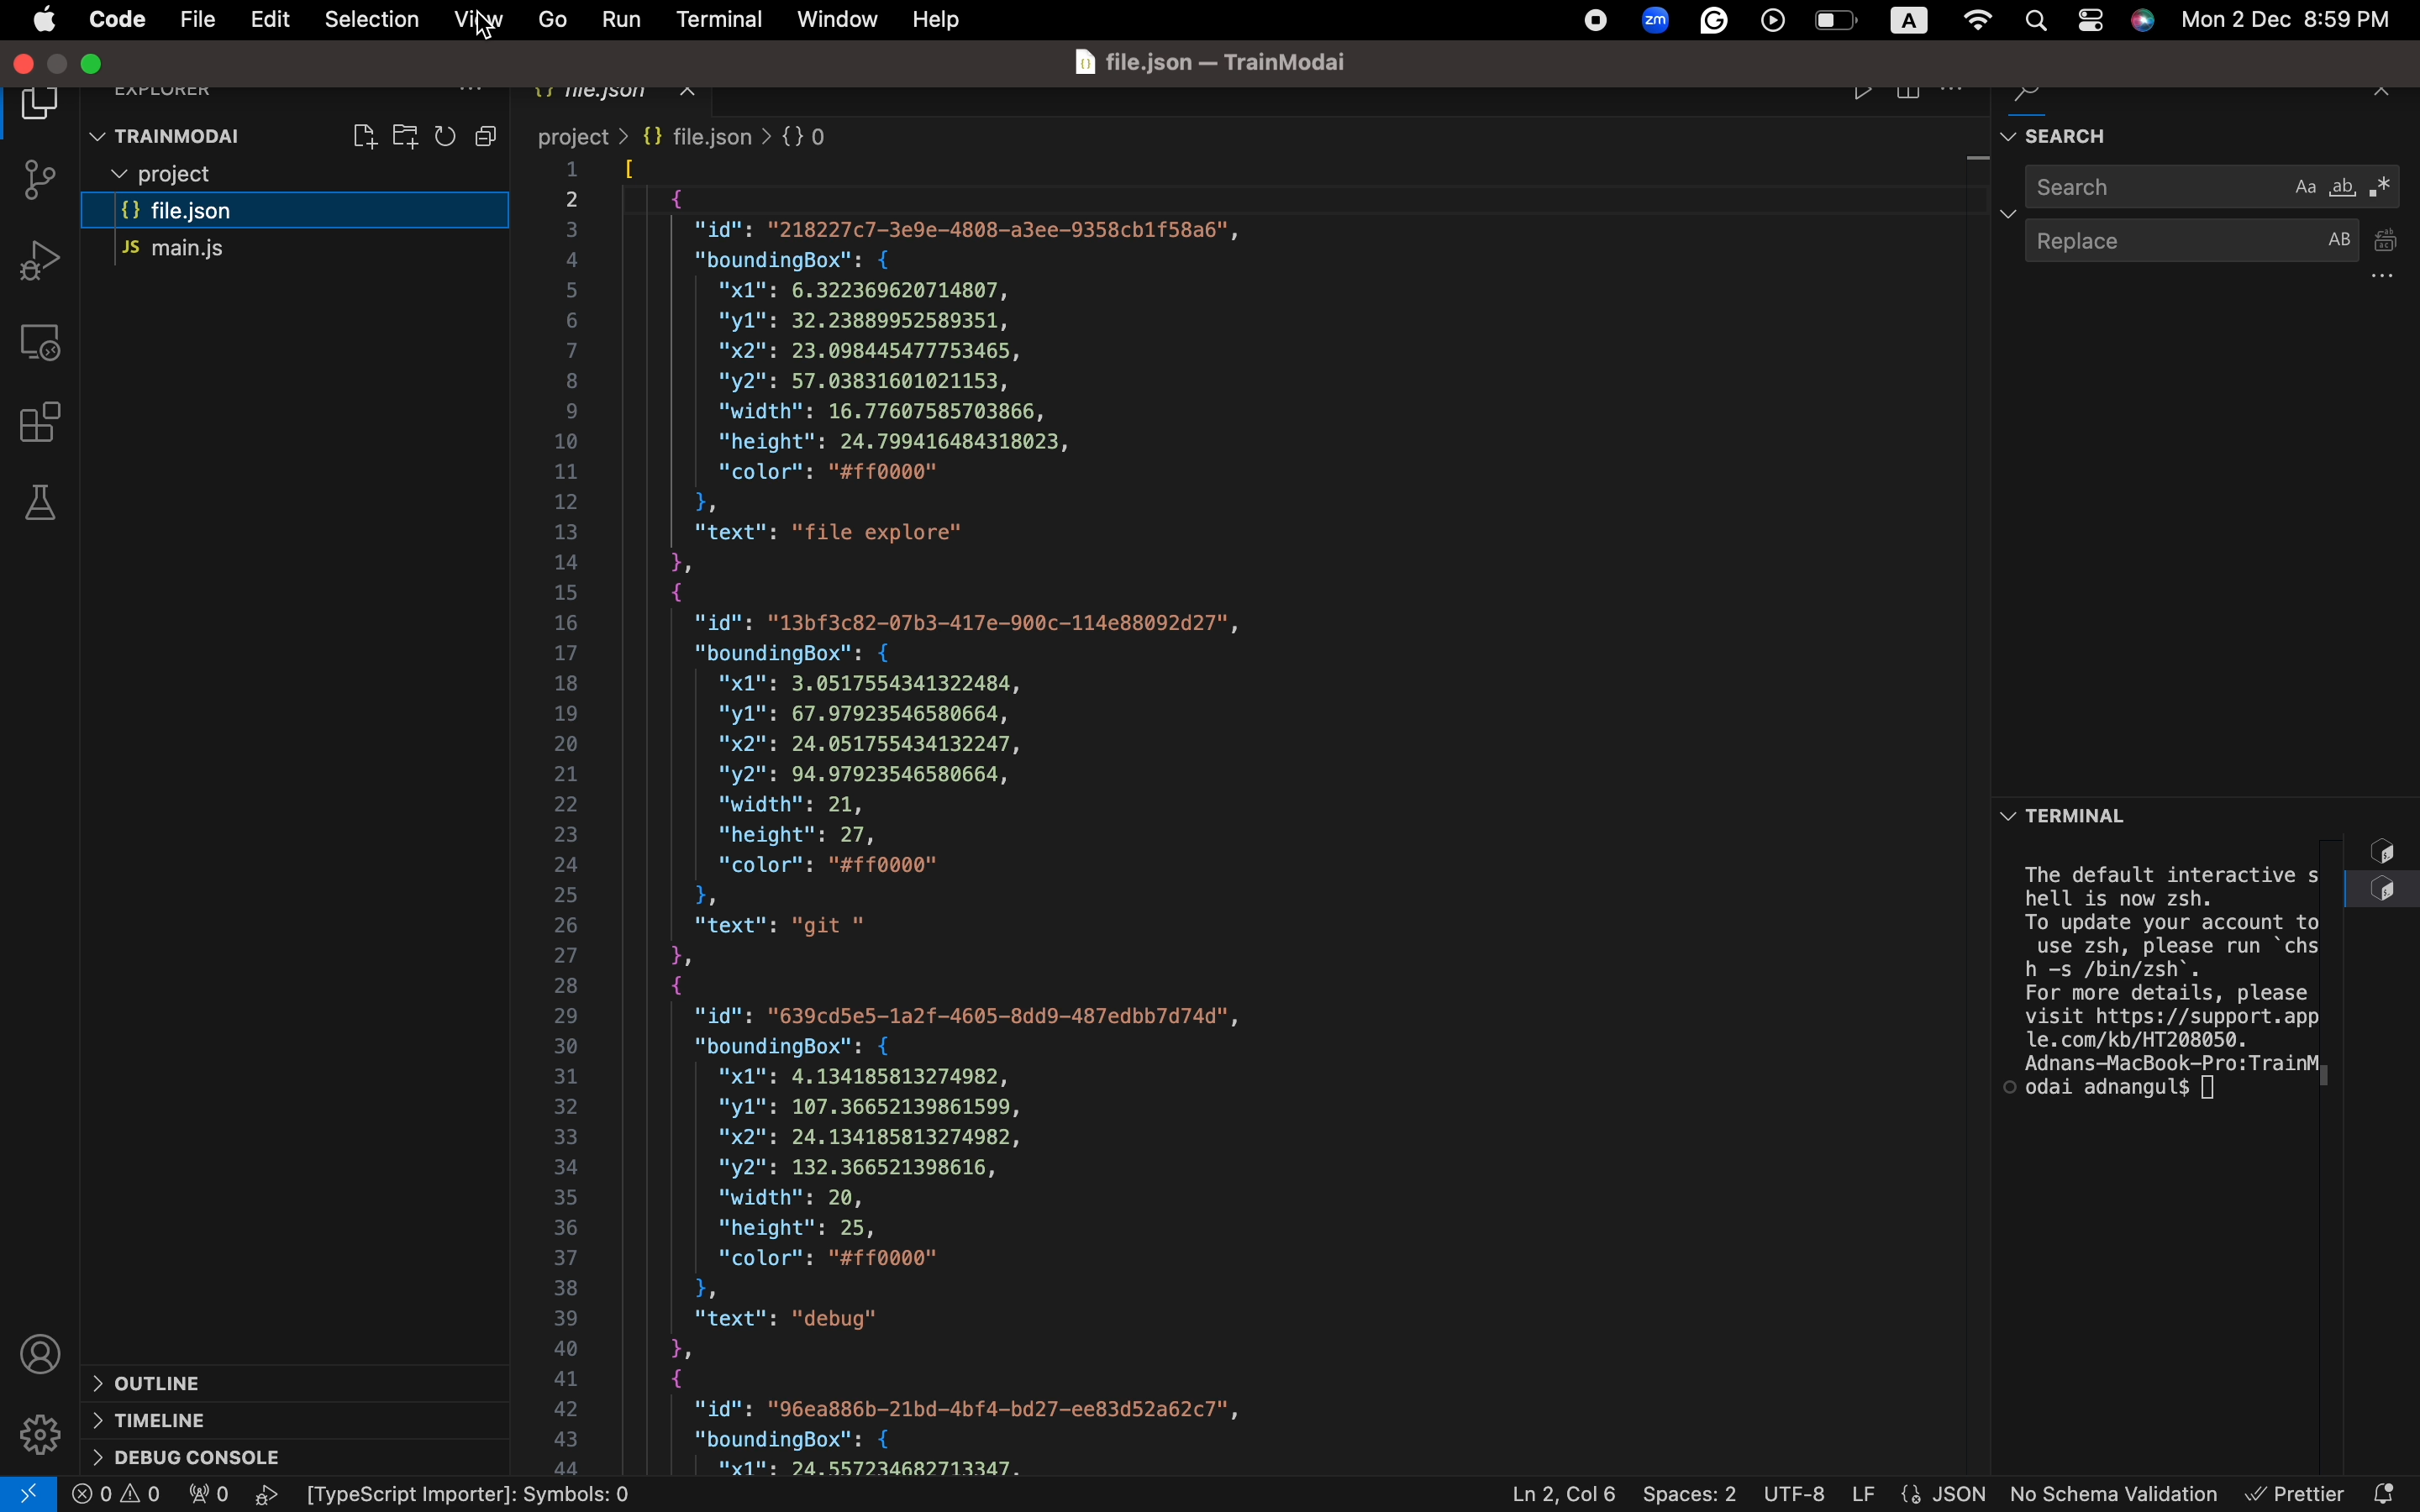 The width and height of the screenshot is (2420, 1512). I want to click on main.js, so click(243, 253).